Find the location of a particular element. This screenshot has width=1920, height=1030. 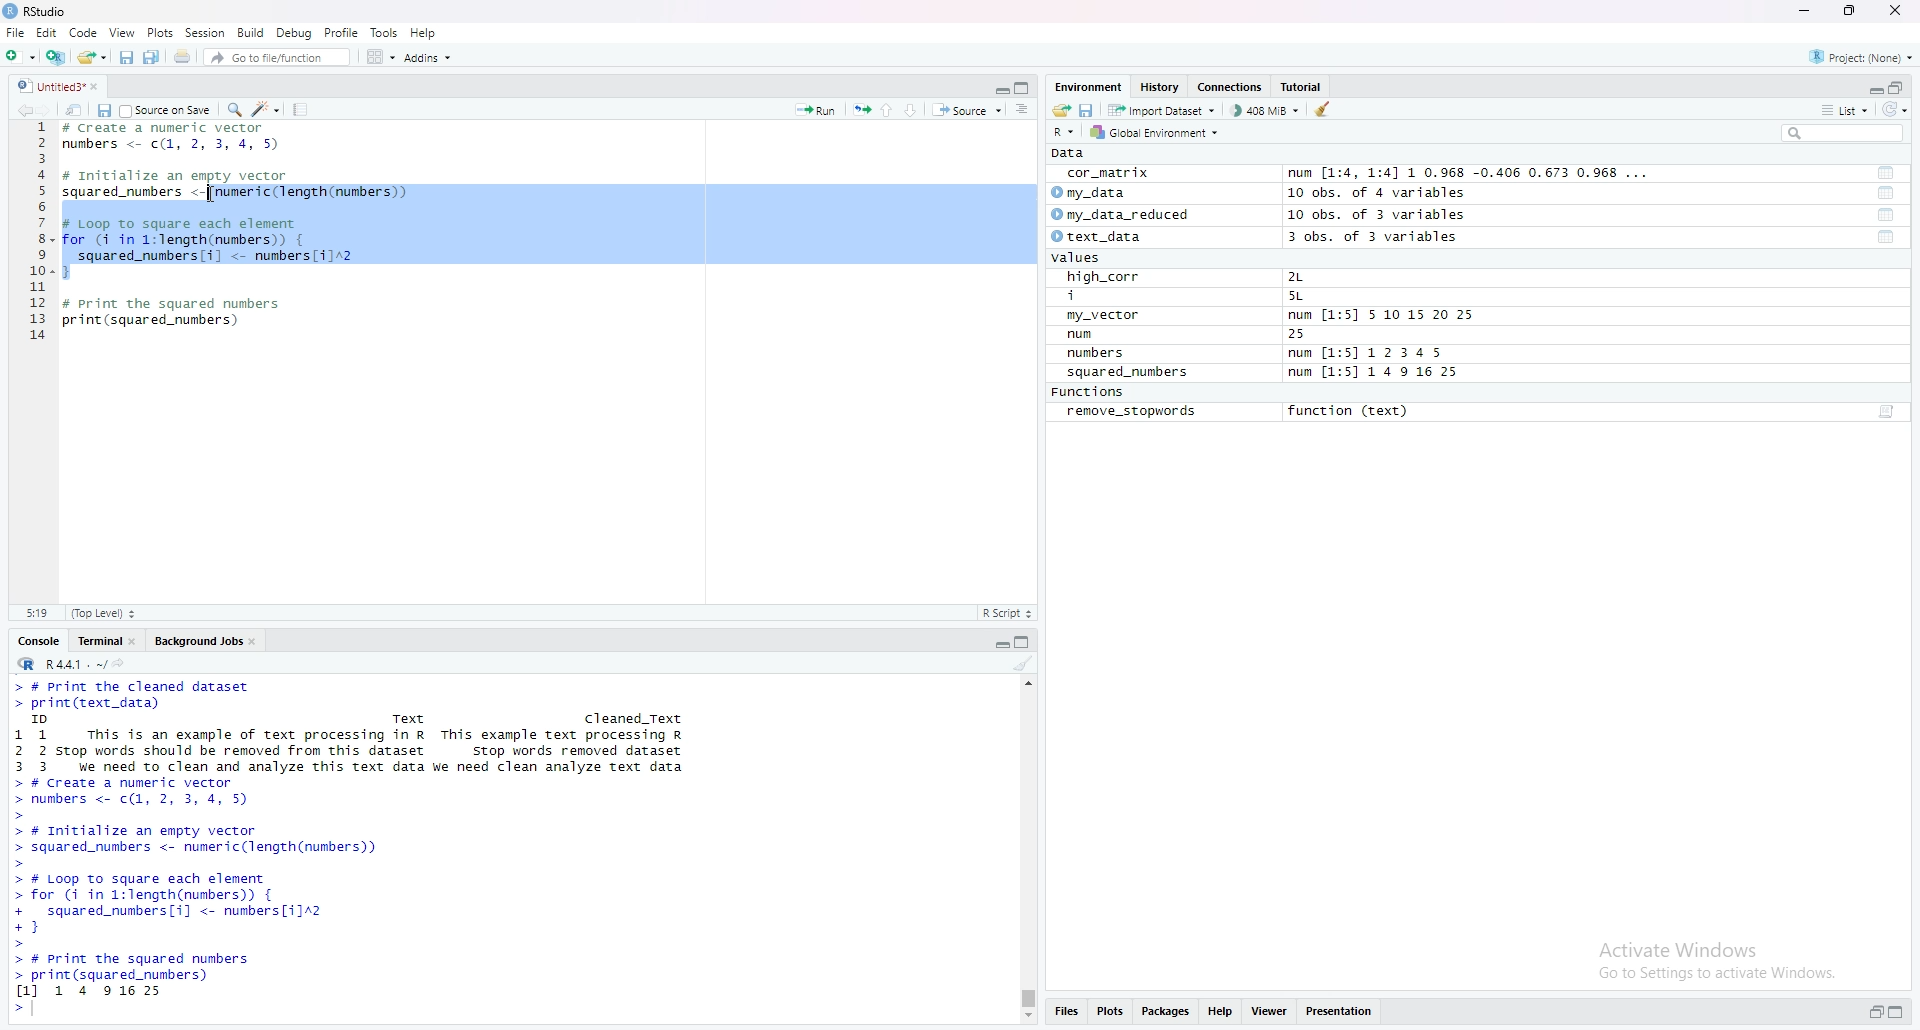

5L is located at coordinates (1300, 297).